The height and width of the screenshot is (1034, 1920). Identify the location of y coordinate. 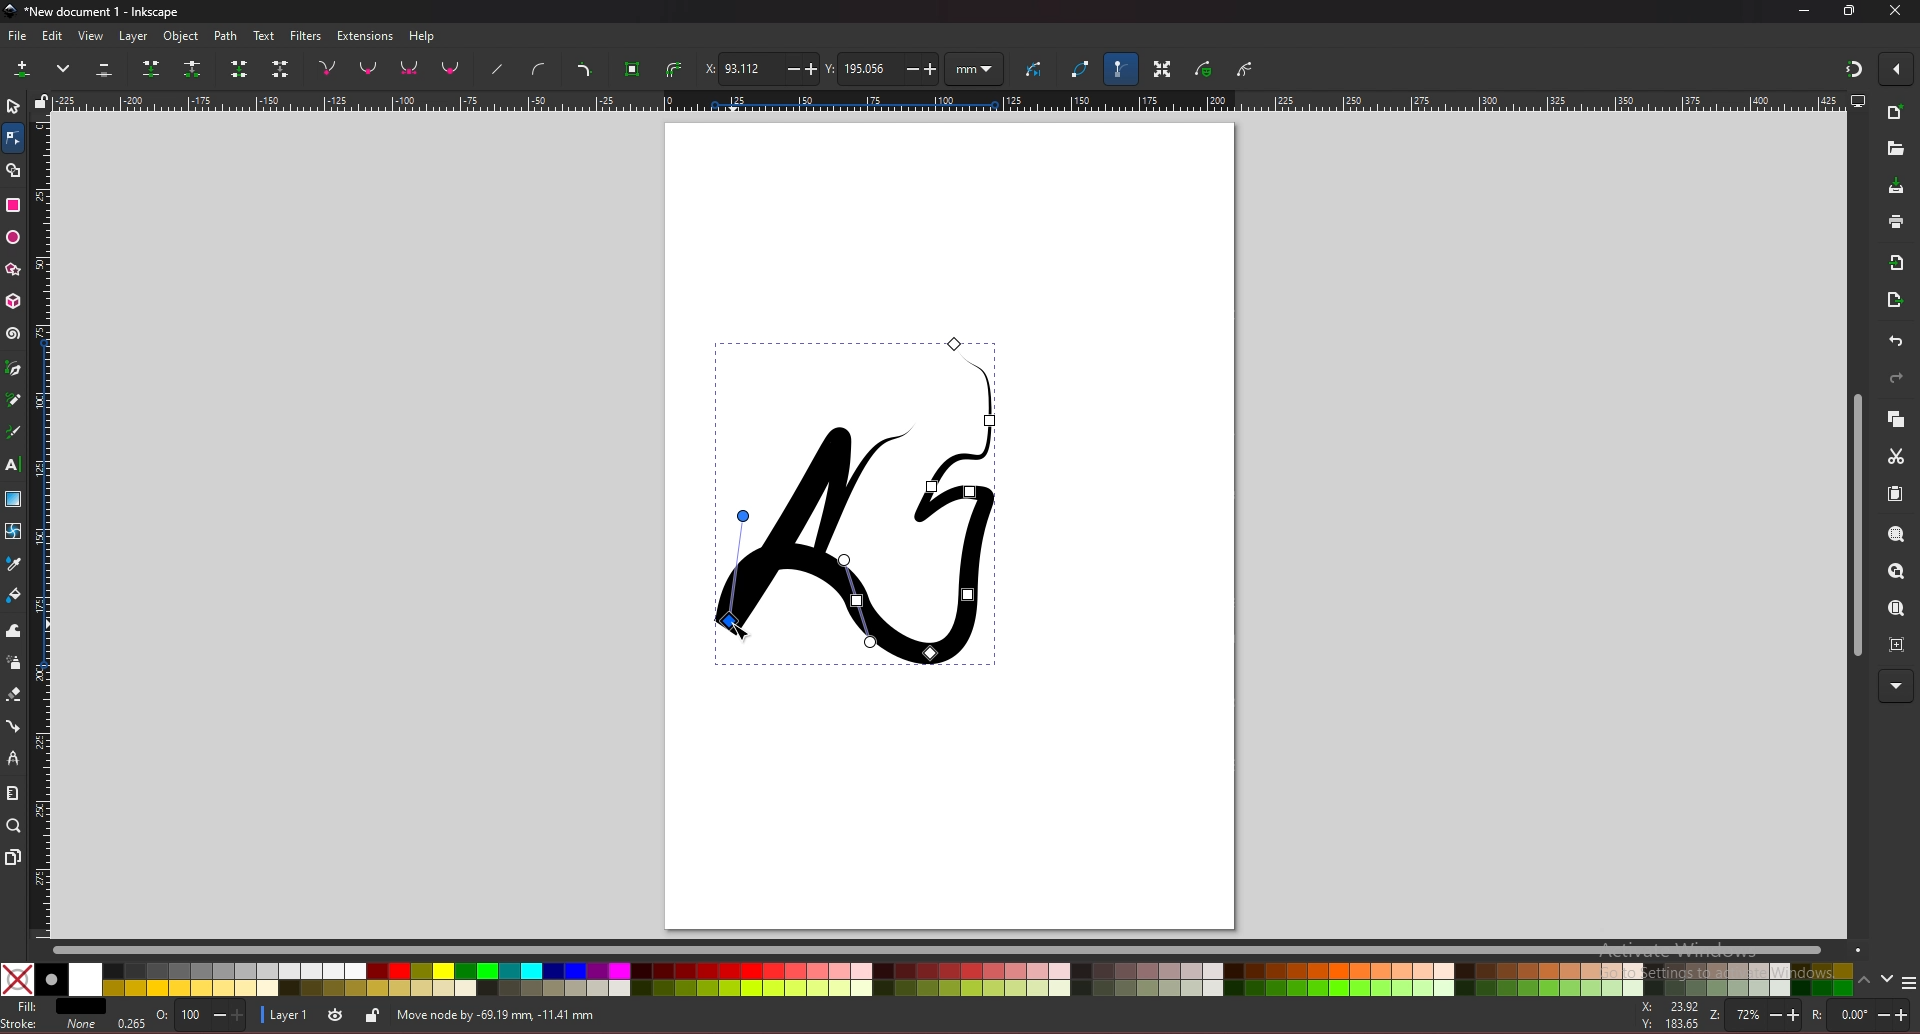
(882, 69).